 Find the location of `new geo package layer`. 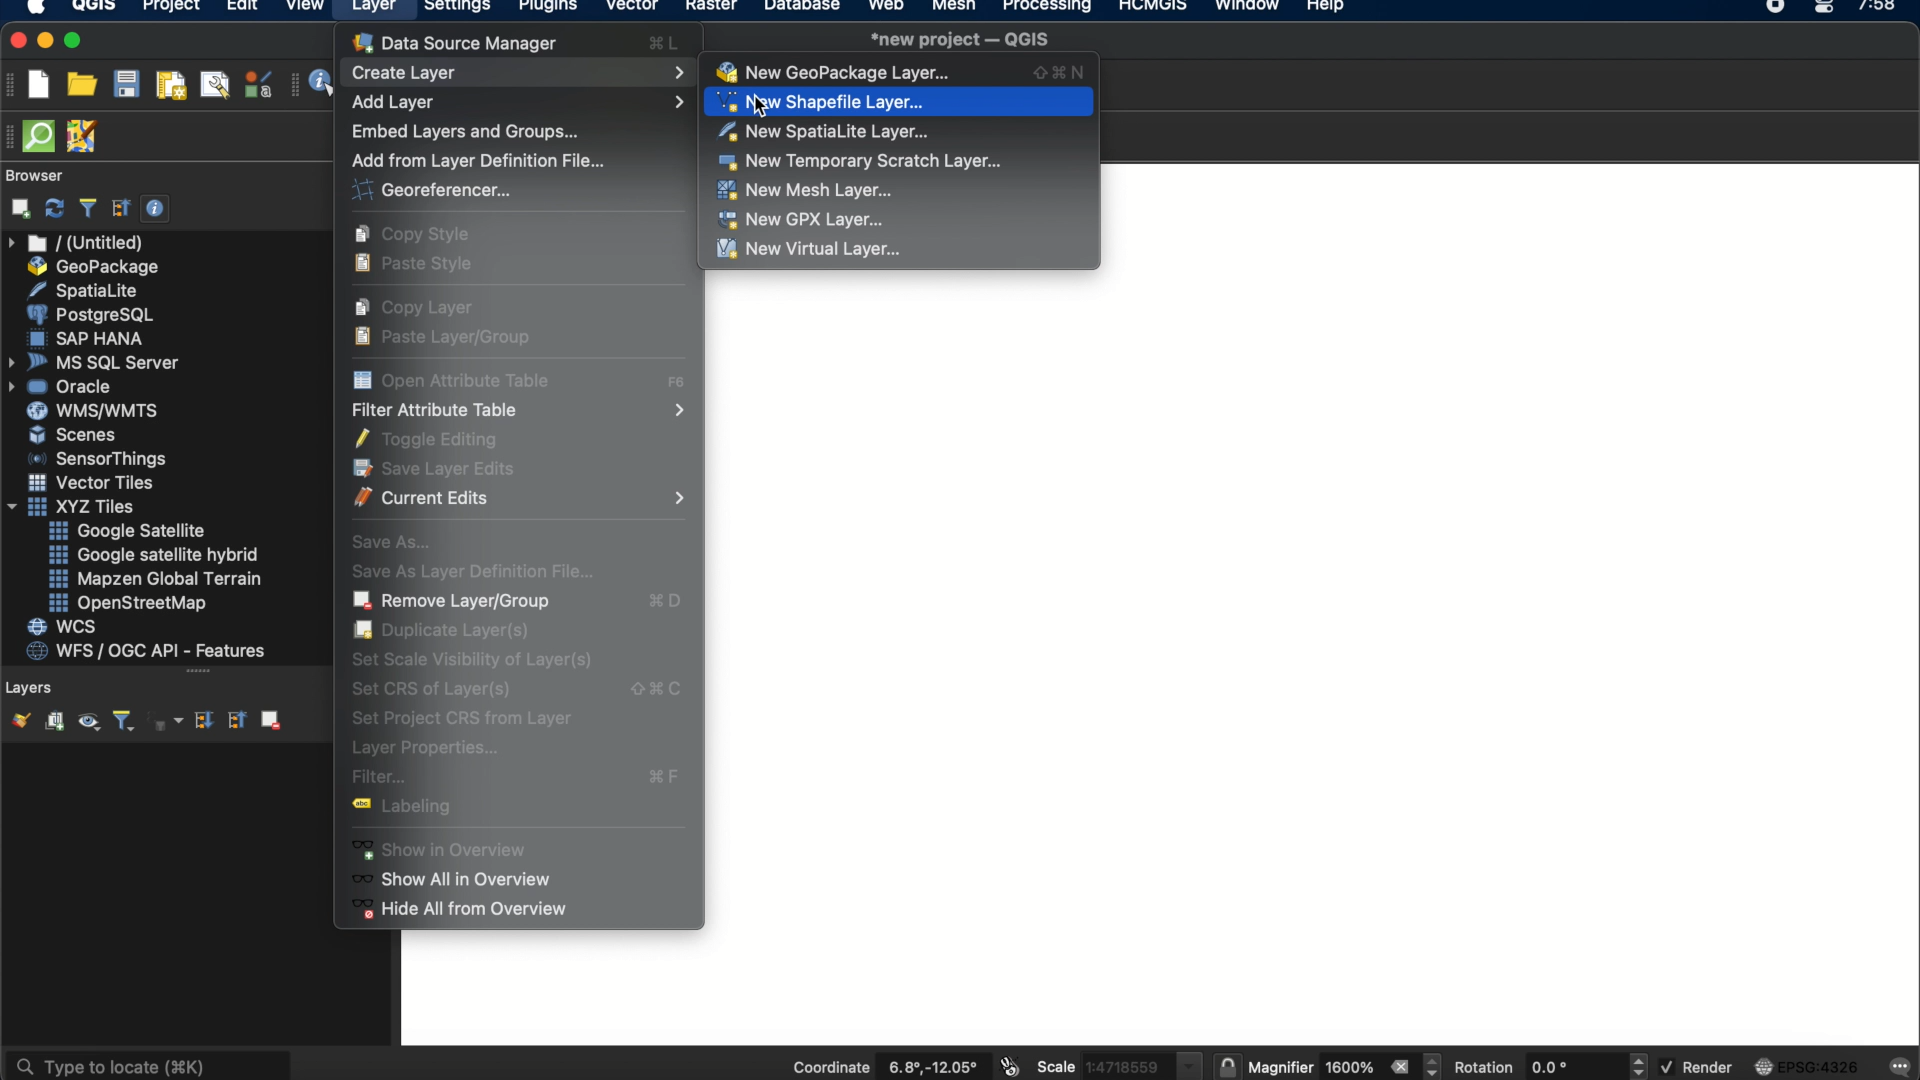

new geo package layer is located at coordinates (903, 72).